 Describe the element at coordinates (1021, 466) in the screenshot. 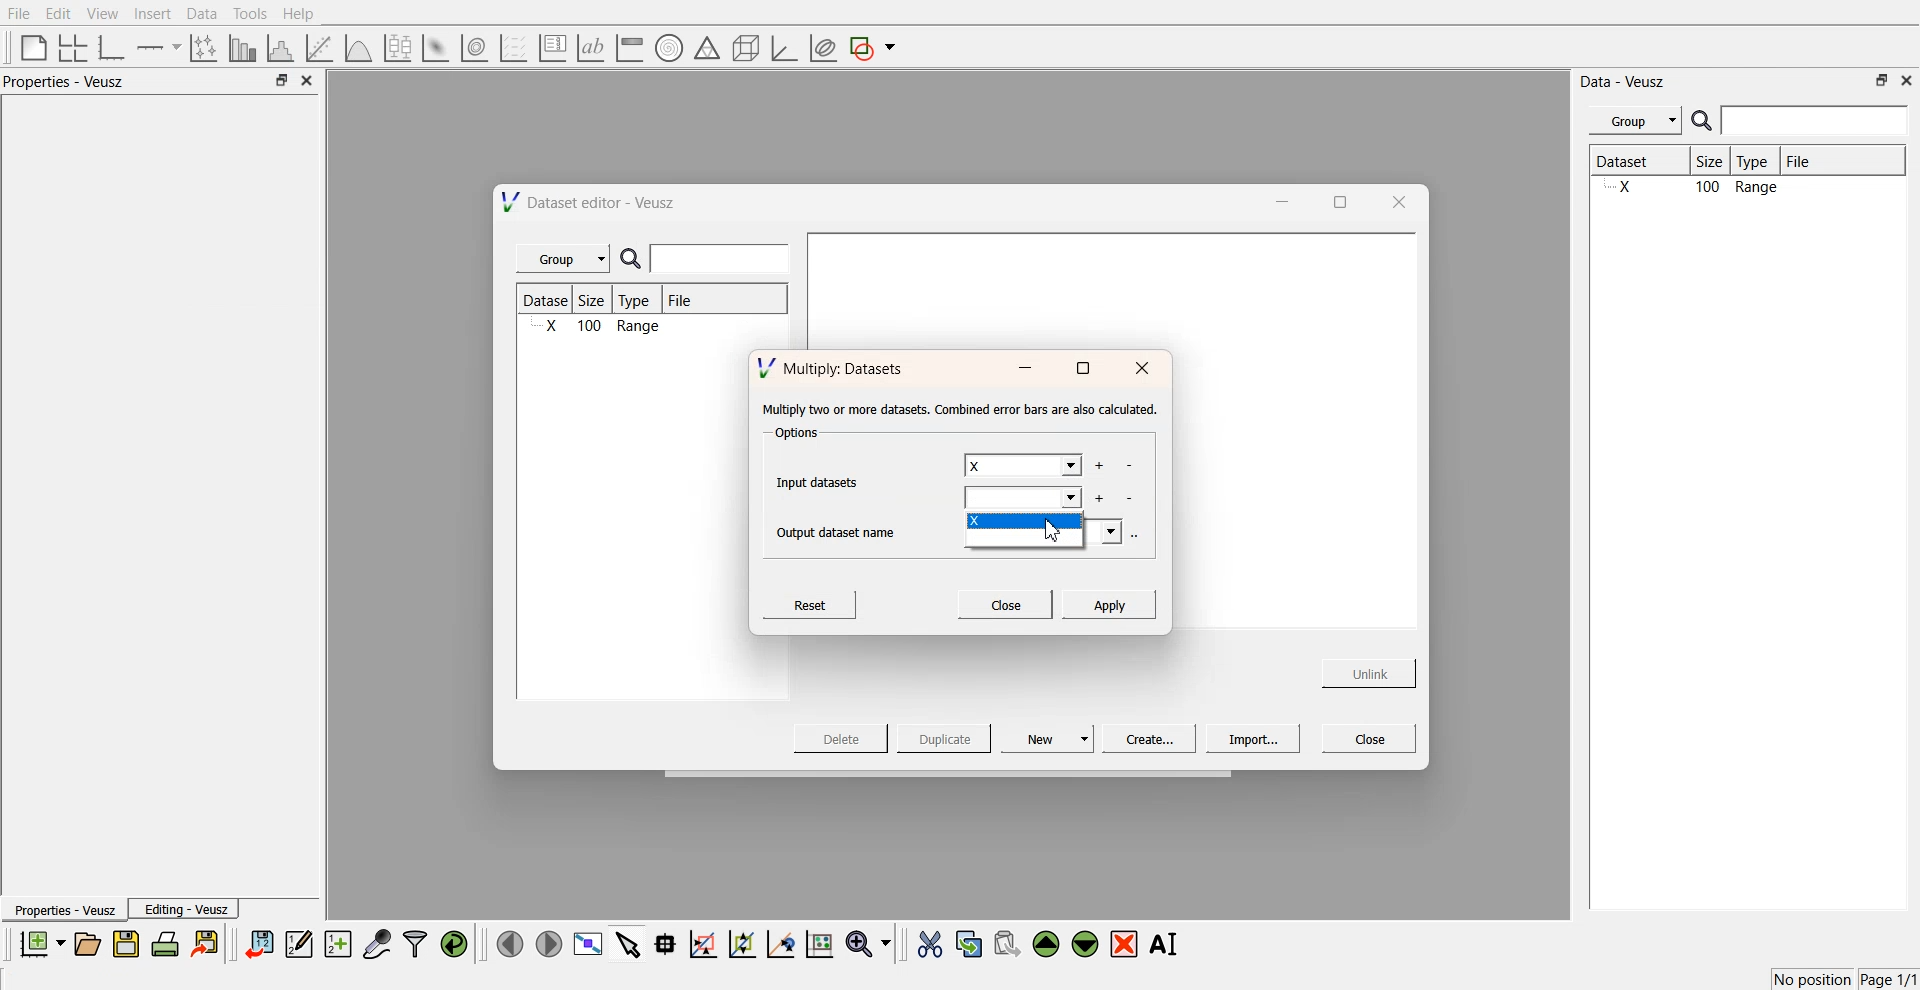

I see `X` at that location.